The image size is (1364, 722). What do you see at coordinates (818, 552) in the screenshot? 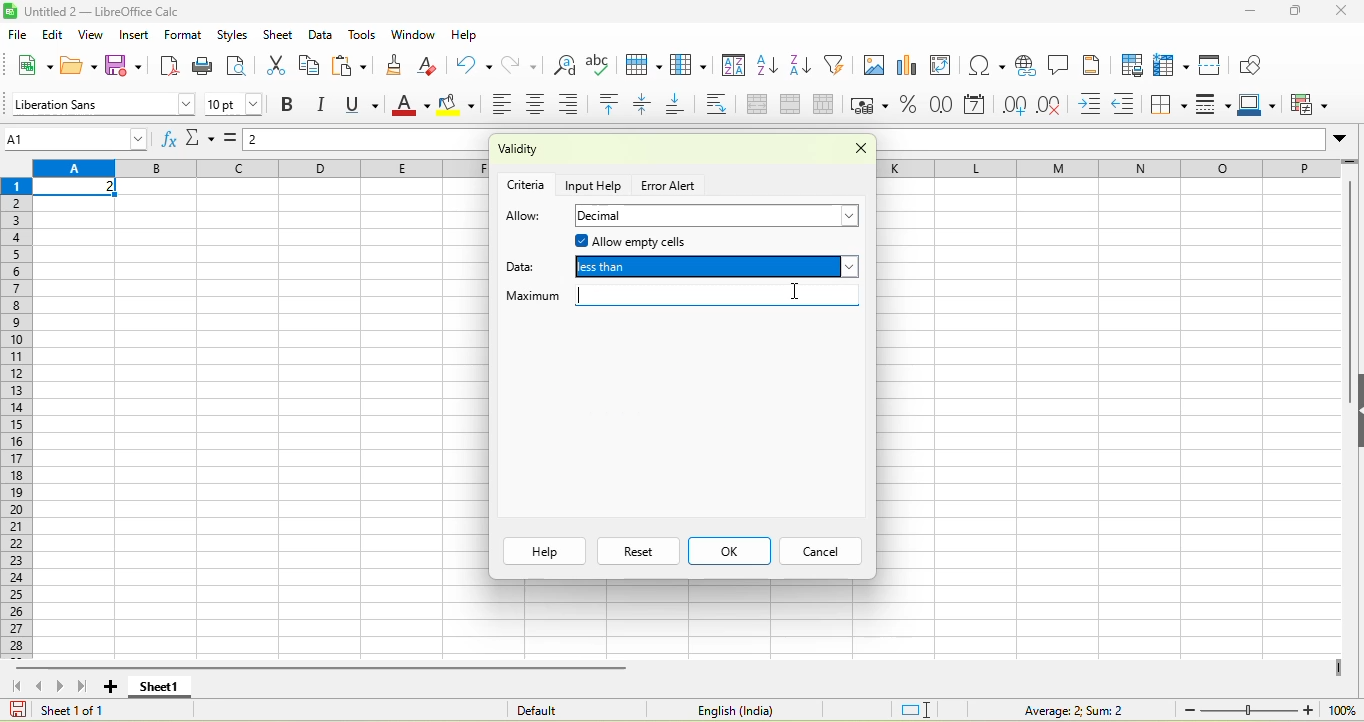
I see `cancel` at bounding box center [818, 552].